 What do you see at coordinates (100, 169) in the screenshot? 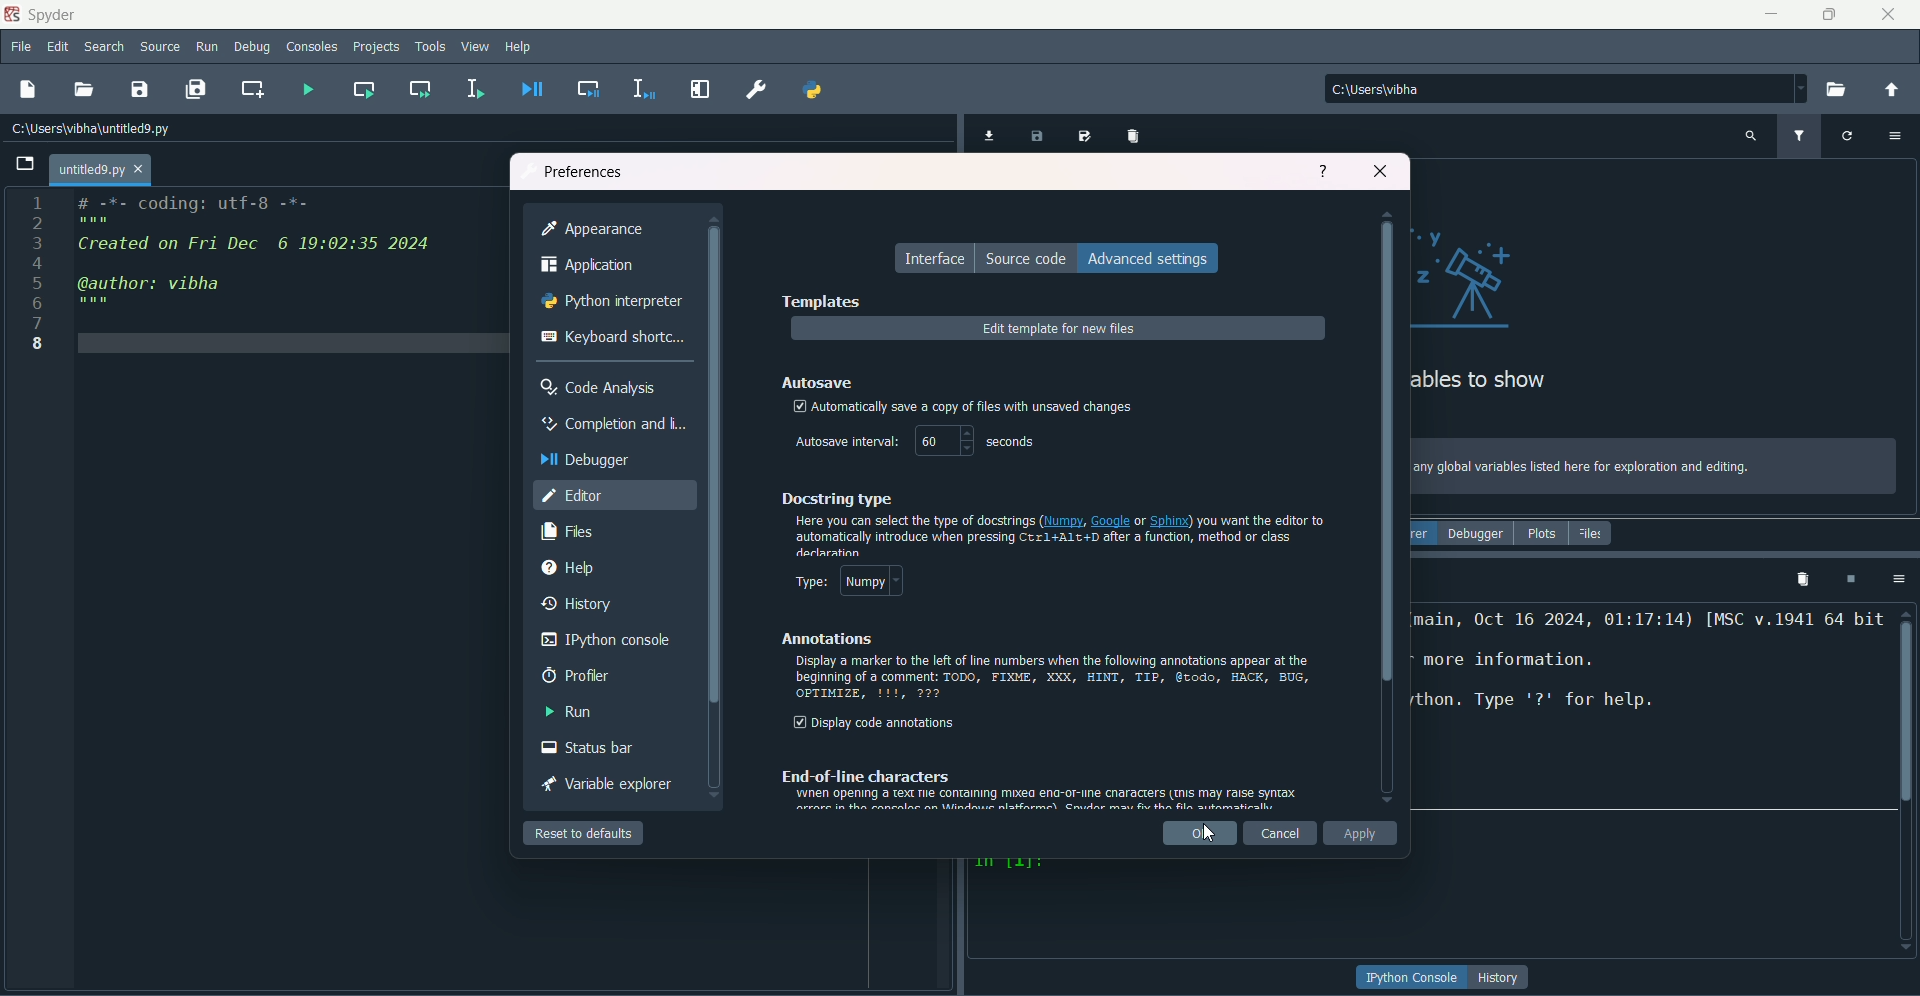
I see `tab name` at bounding box center [100, 169].